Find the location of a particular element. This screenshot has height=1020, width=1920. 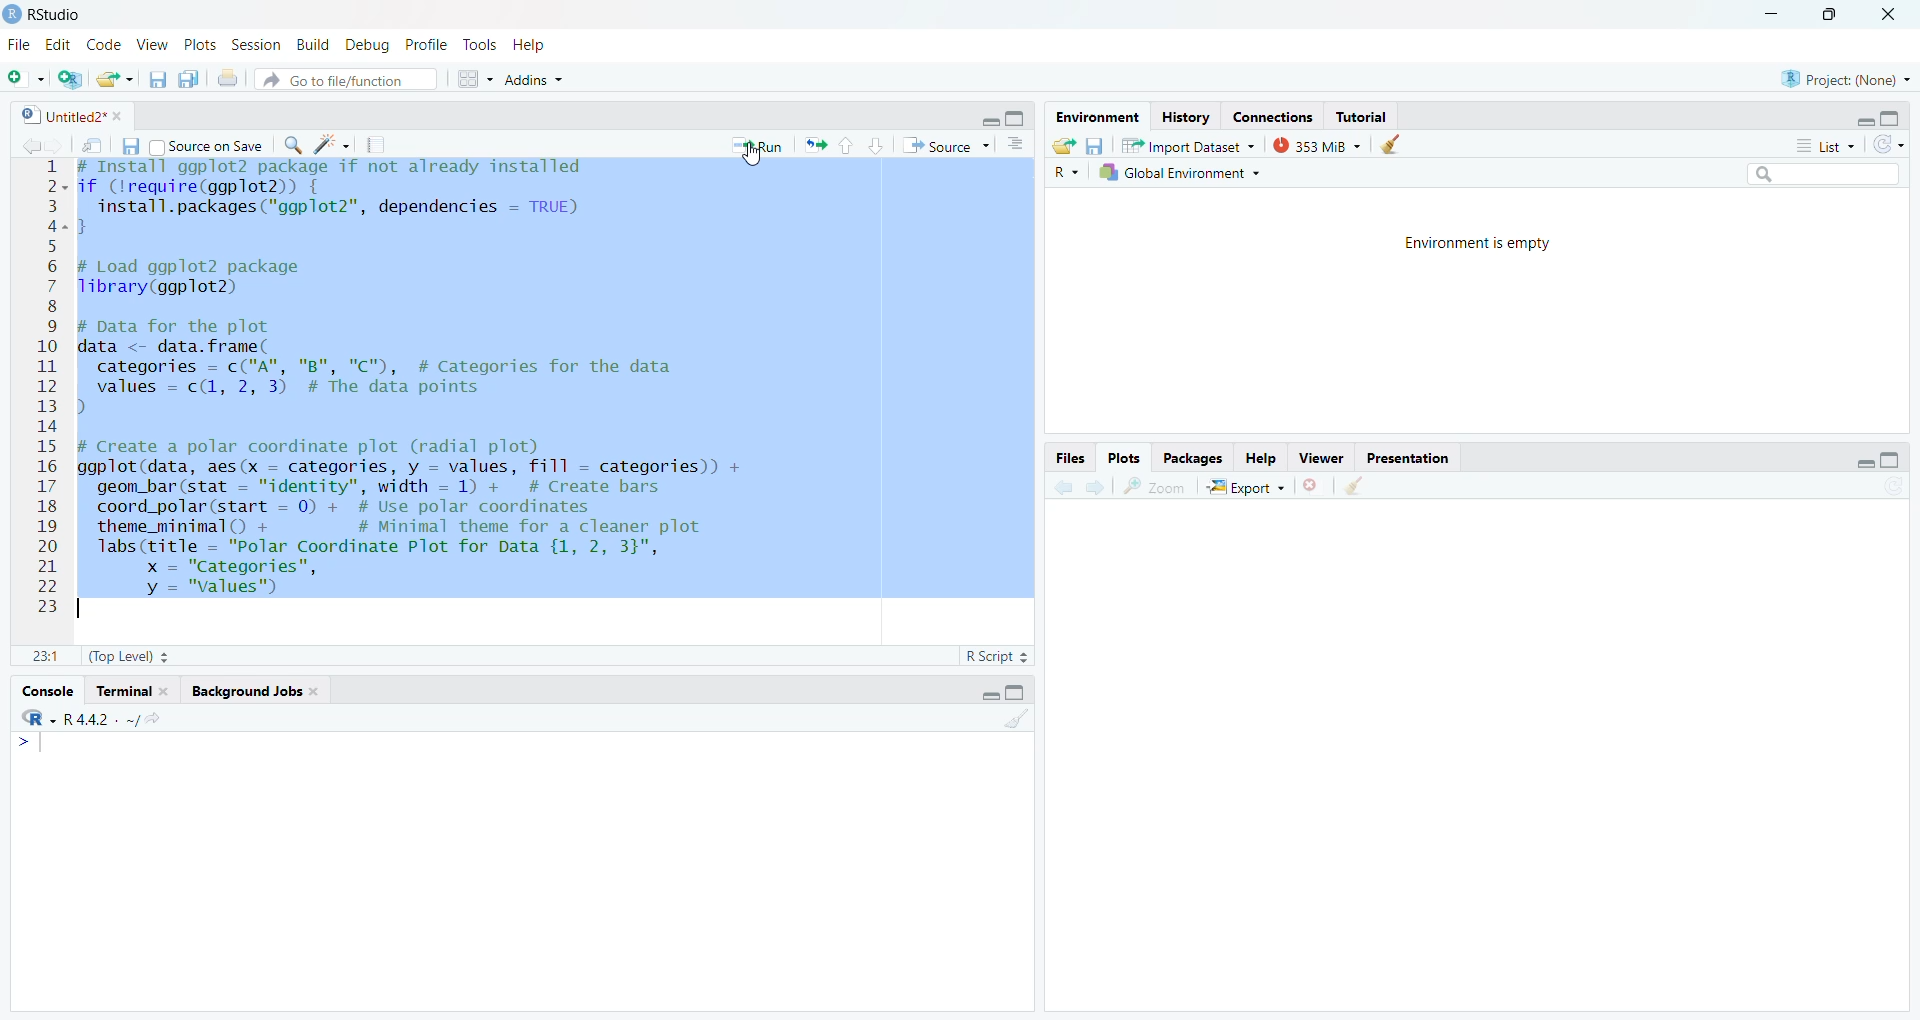

1234567891011121314151617181920212223 is located at coordinates (43, 388).